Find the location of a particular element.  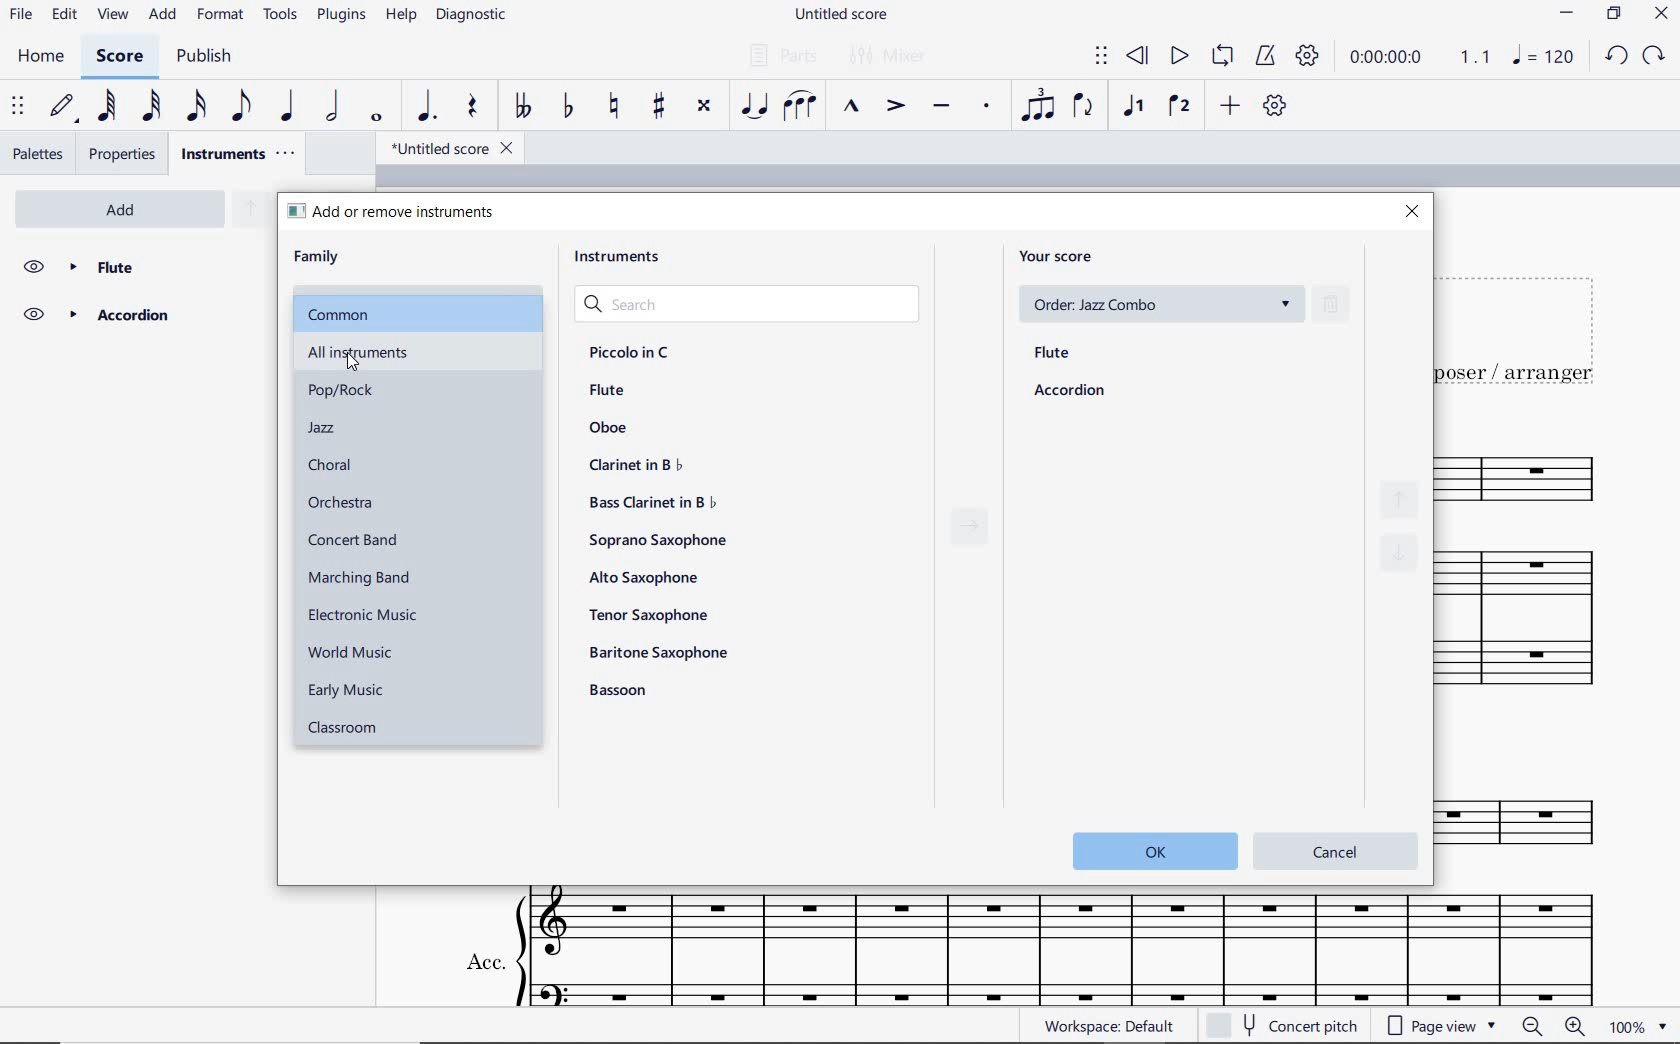

rest is located at coordinates (471, 107).